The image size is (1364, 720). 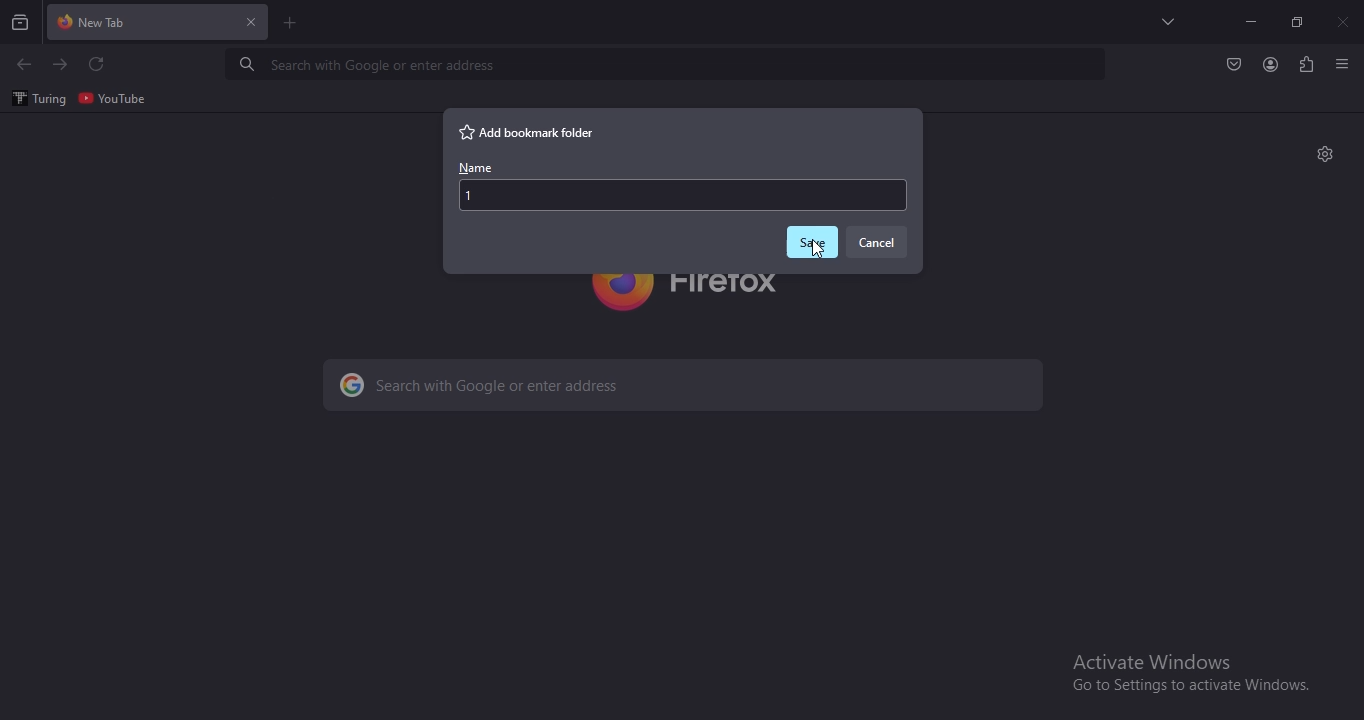 I want to click on turing, so click(x=37, y=99).